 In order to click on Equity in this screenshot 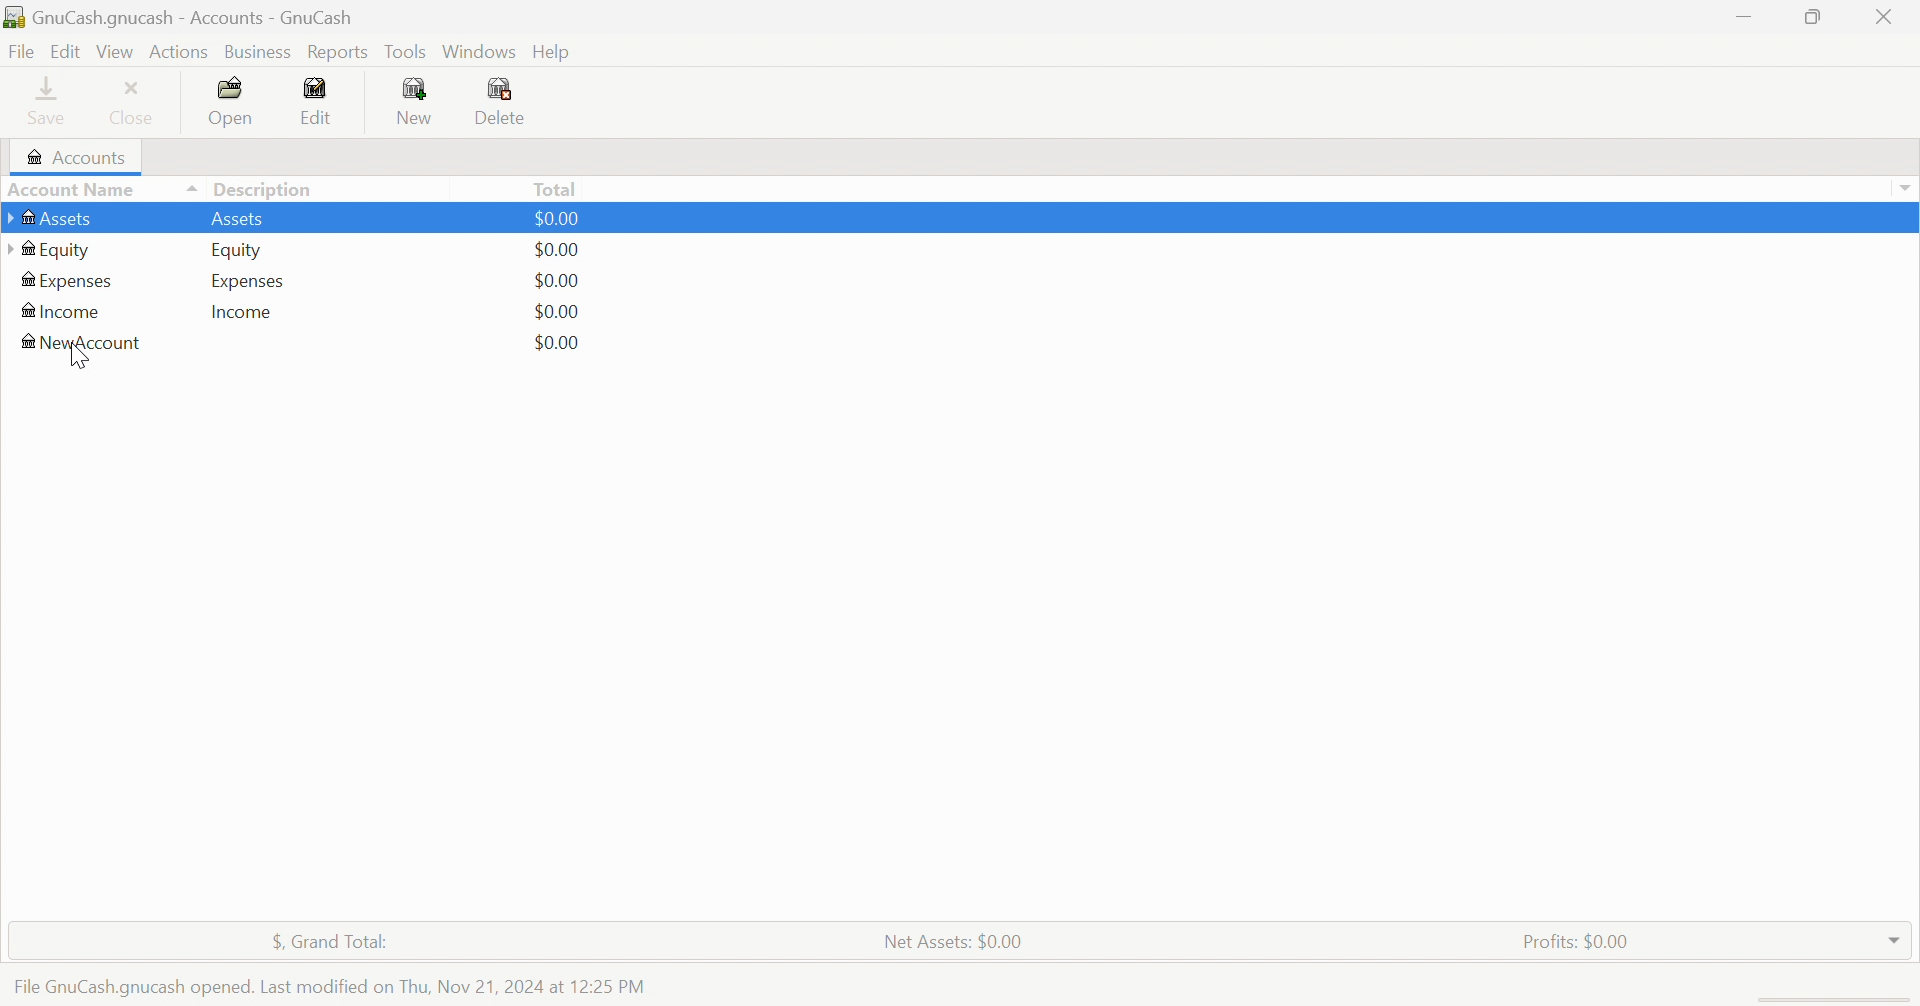, I will do `click(52, 249)`.